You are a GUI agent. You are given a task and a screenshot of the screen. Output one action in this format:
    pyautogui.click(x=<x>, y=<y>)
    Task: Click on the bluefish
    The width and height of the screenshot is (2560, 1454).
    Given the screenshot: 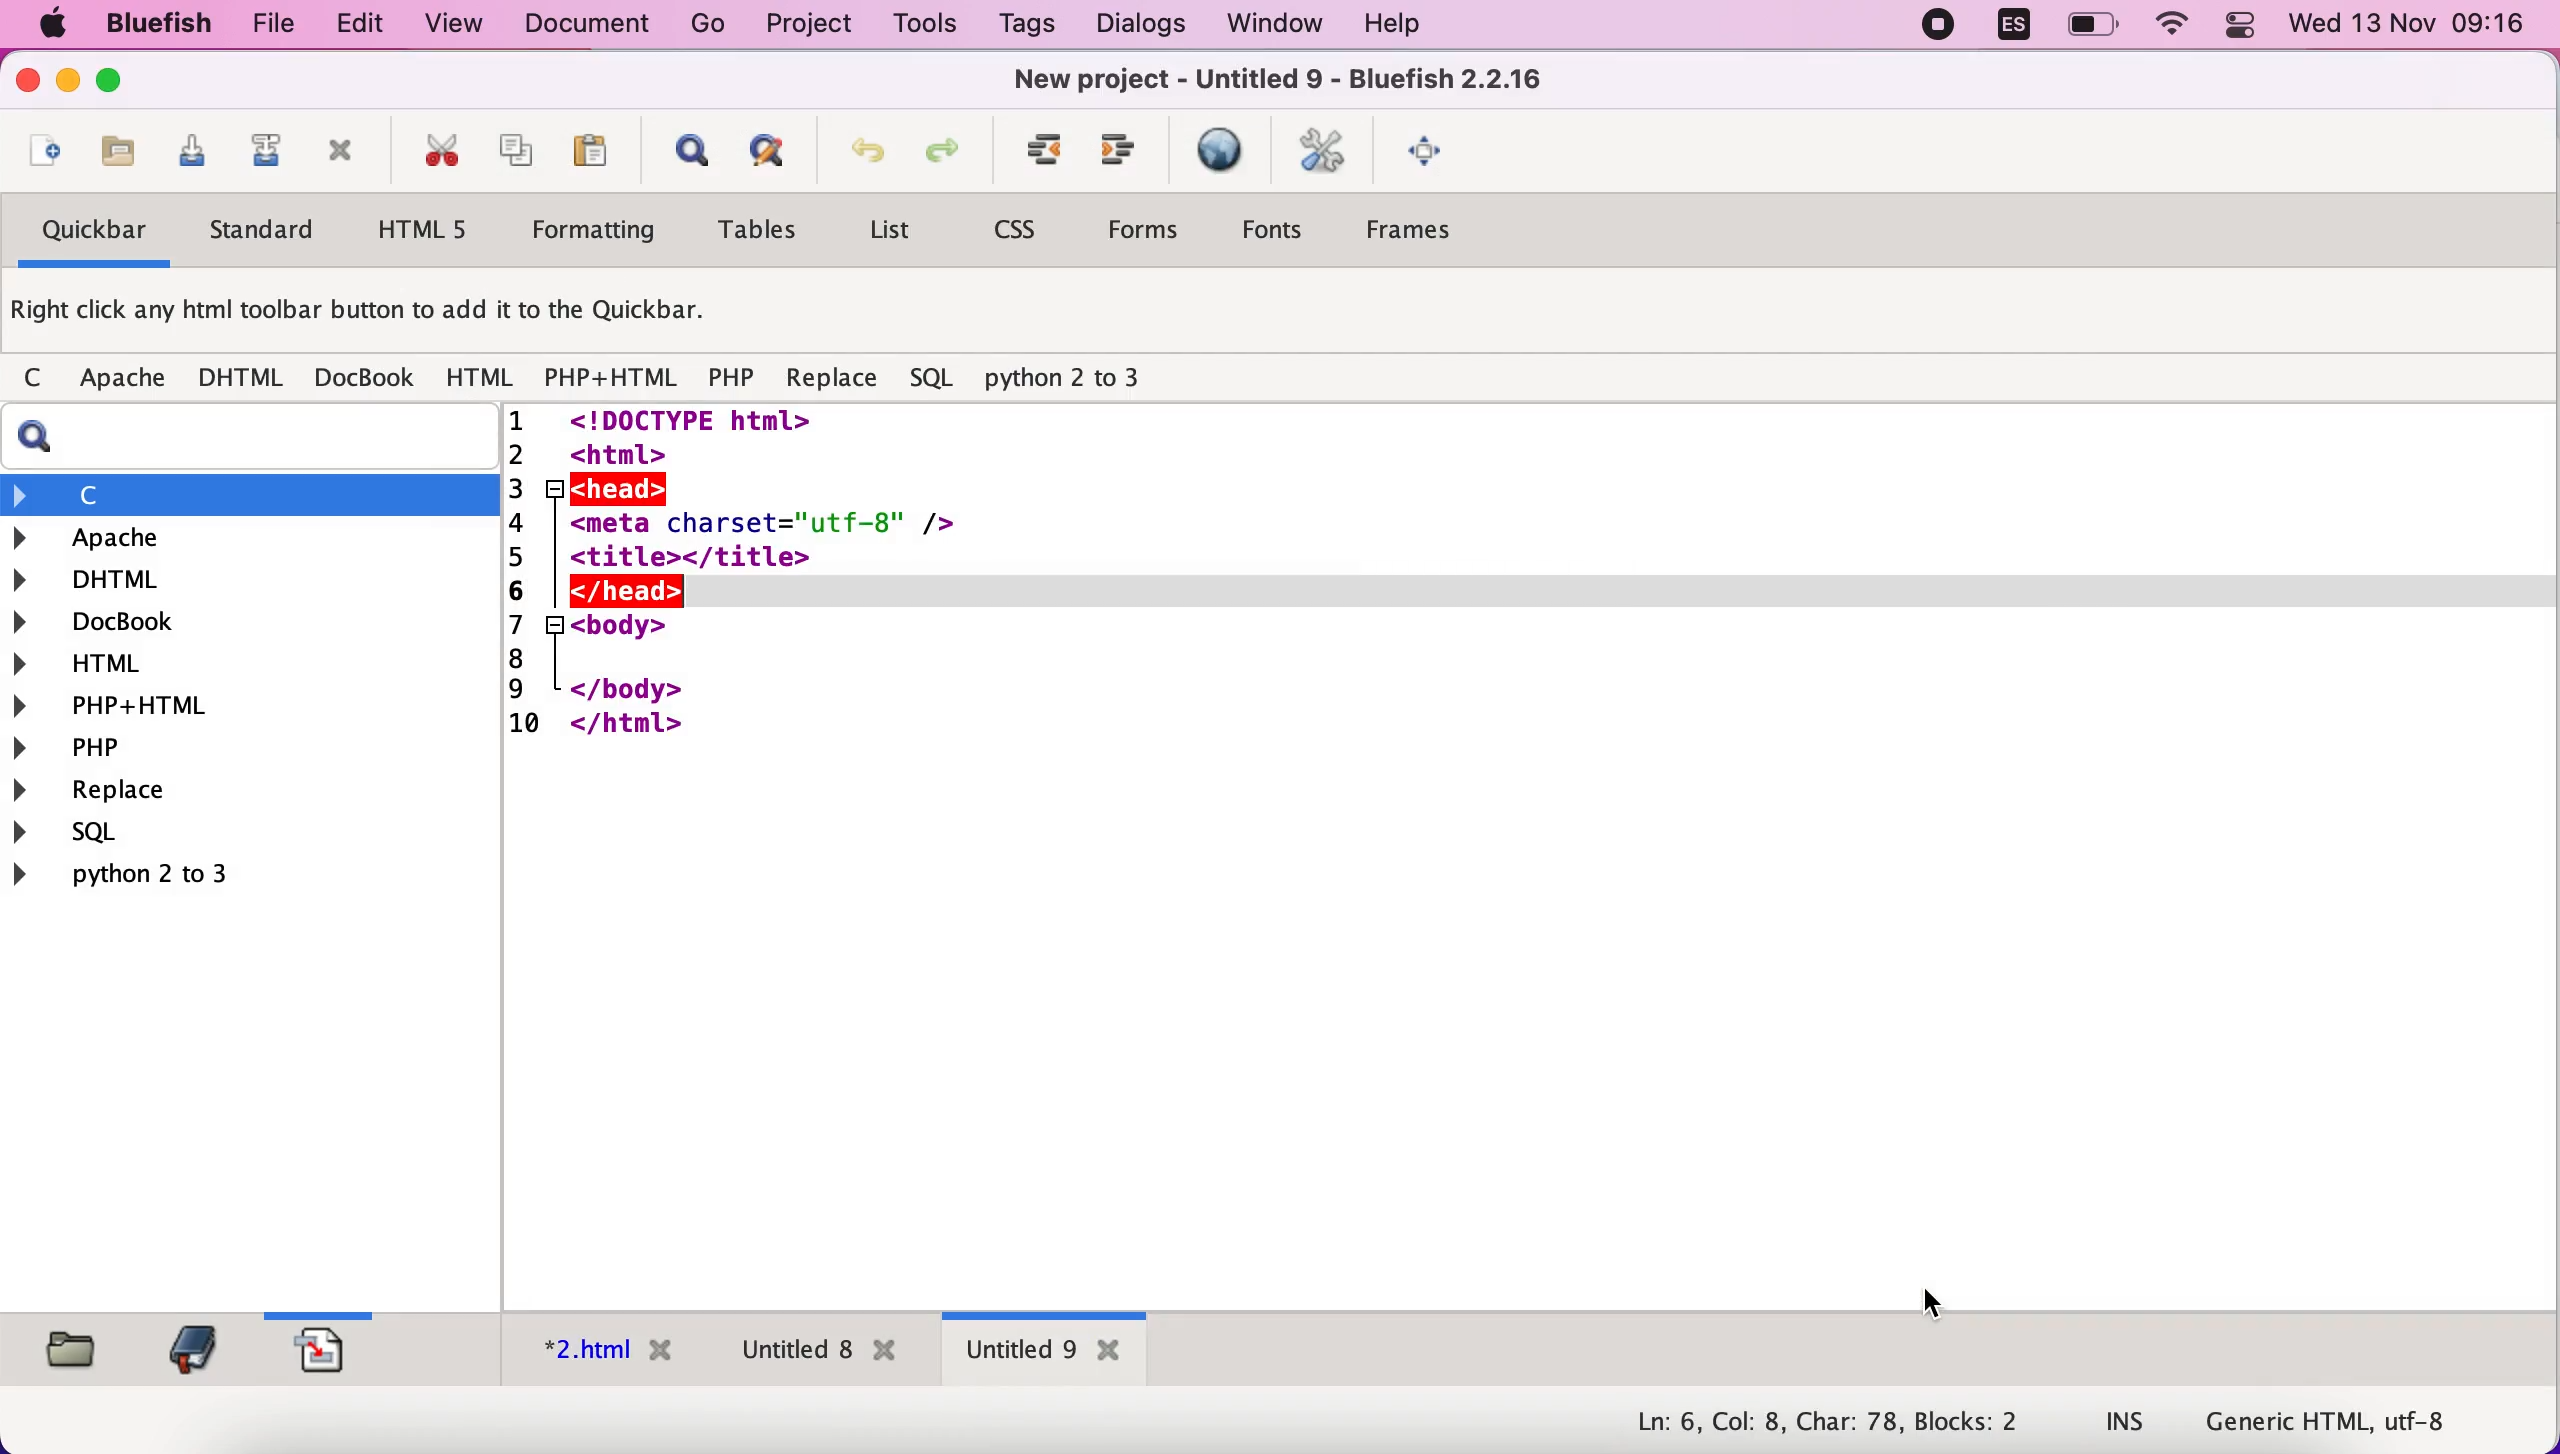 What is the action you would take?
    pyautogui.click(x=149, y=23)
    